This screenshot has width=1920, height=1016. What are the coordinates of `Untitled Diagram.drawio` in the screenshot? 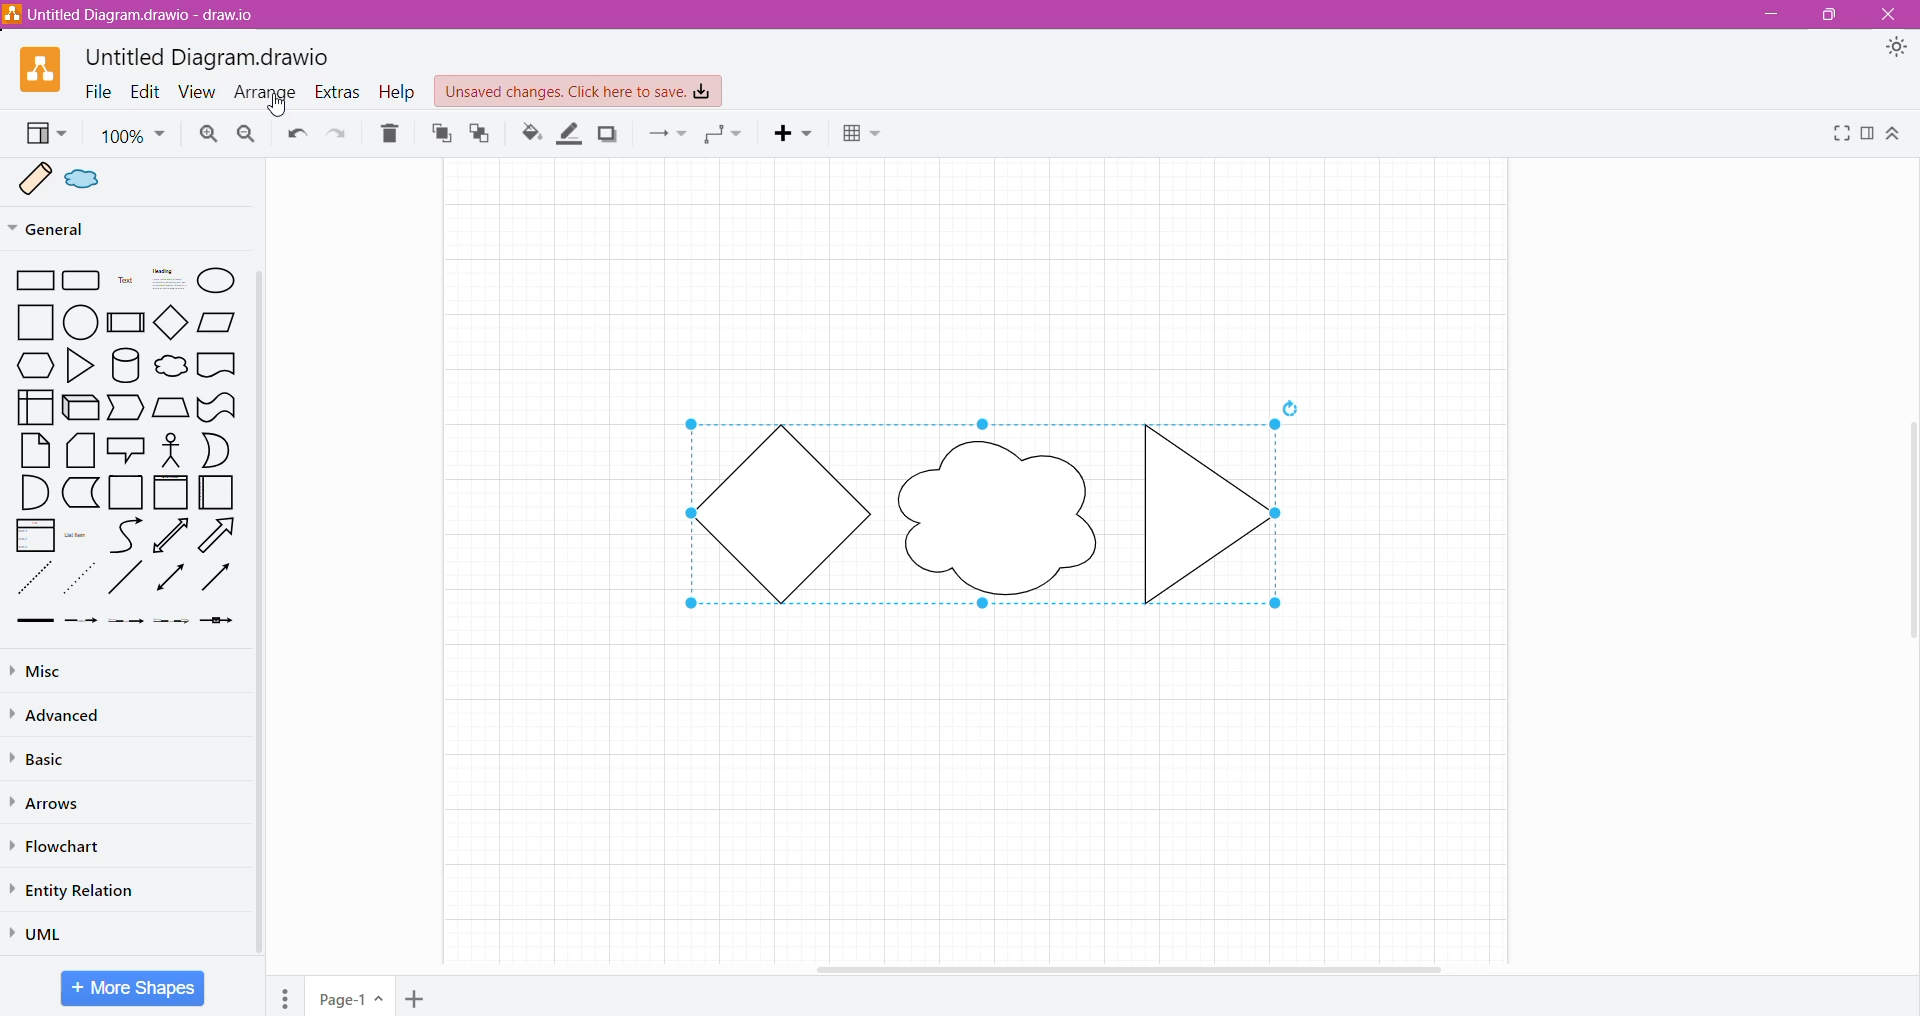 It's located at (206, 54).